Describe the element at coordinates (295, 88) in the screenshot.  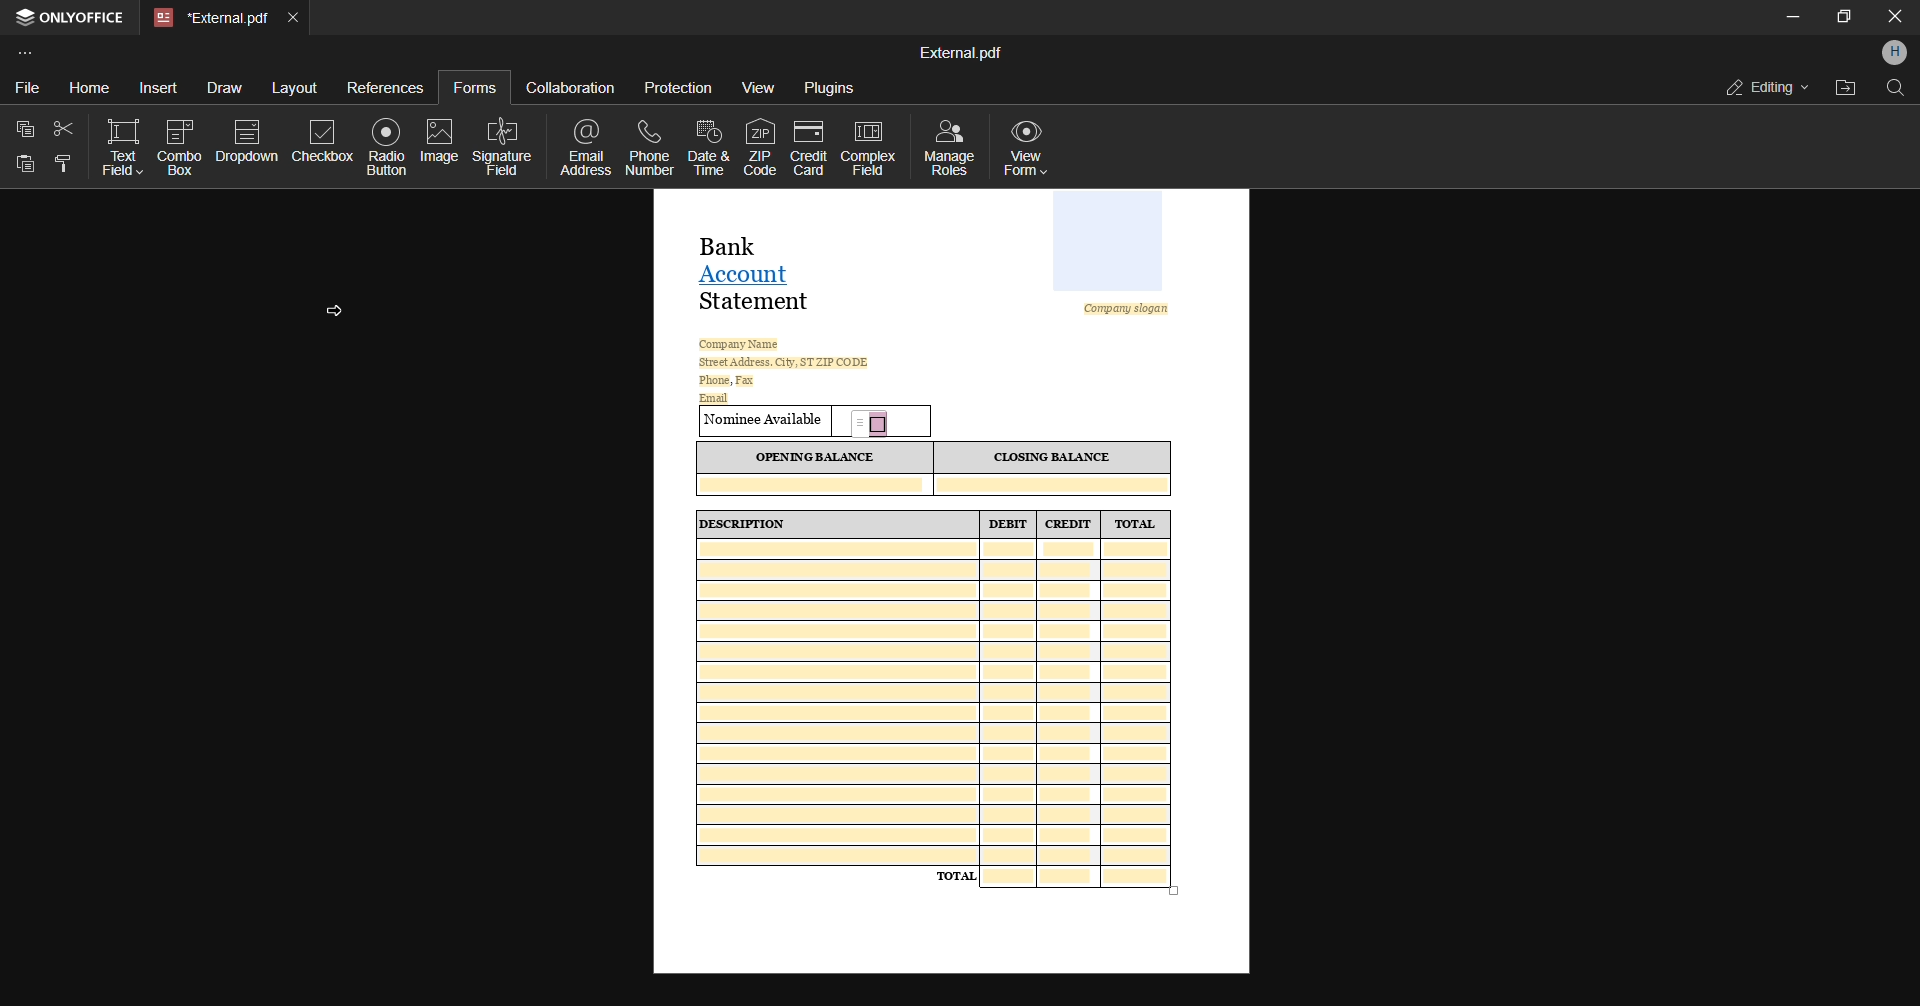
I see `layout` at that location.